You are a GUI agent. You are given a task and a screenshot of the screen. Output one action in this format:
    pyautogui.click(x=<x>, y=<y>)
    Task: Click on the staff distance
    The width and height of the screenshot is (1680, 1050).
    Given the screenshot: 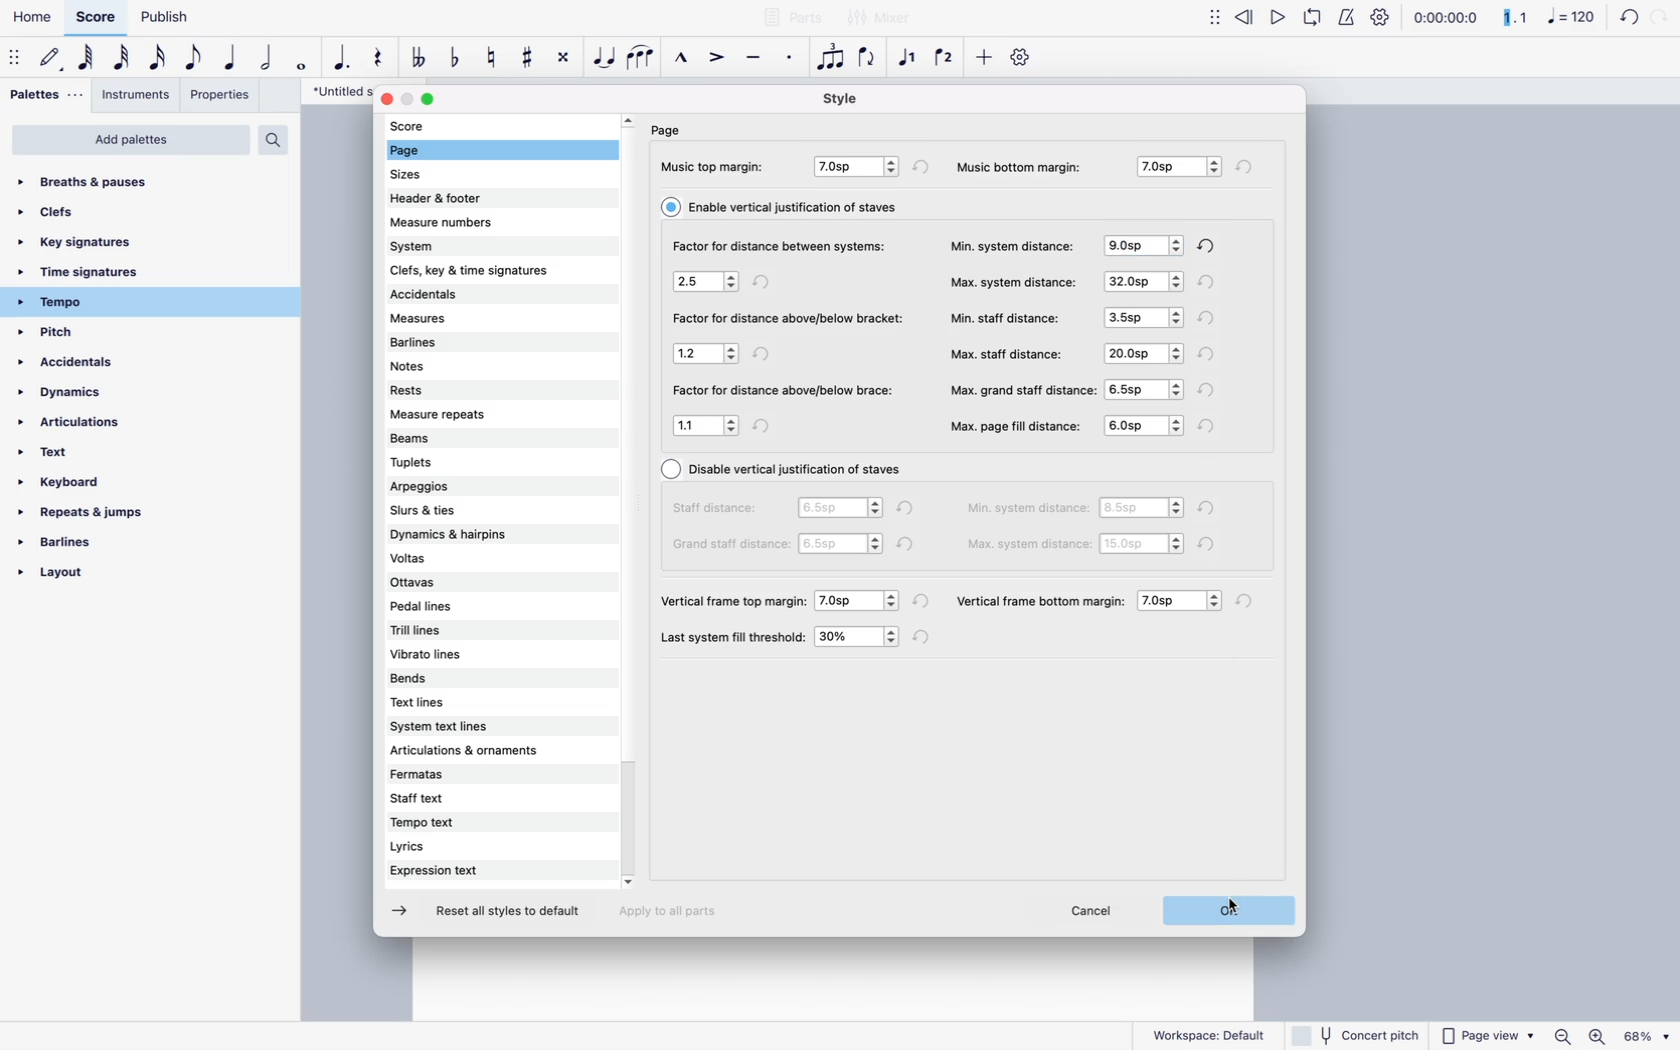 What is the action you would take?
    pyautogui.click(x=719, y=507)
    